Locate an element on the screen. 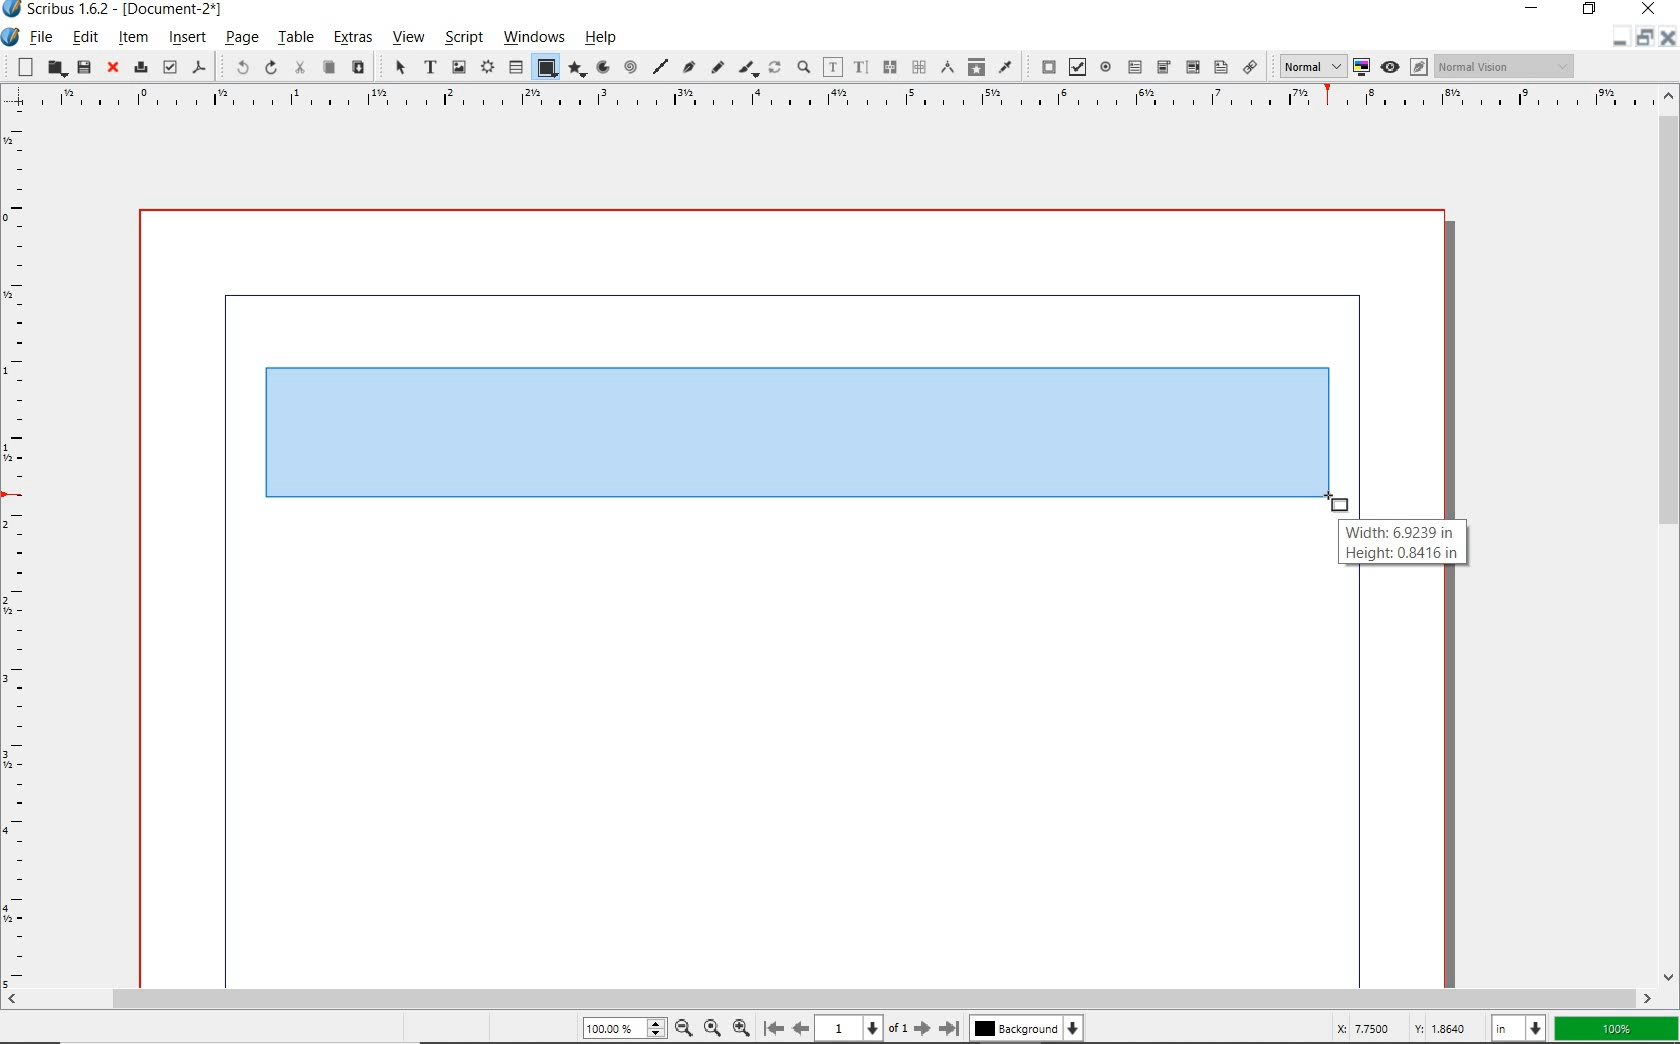 This screenshot has height=1044, width=1680. ruler is located at coordinates (832, 101).